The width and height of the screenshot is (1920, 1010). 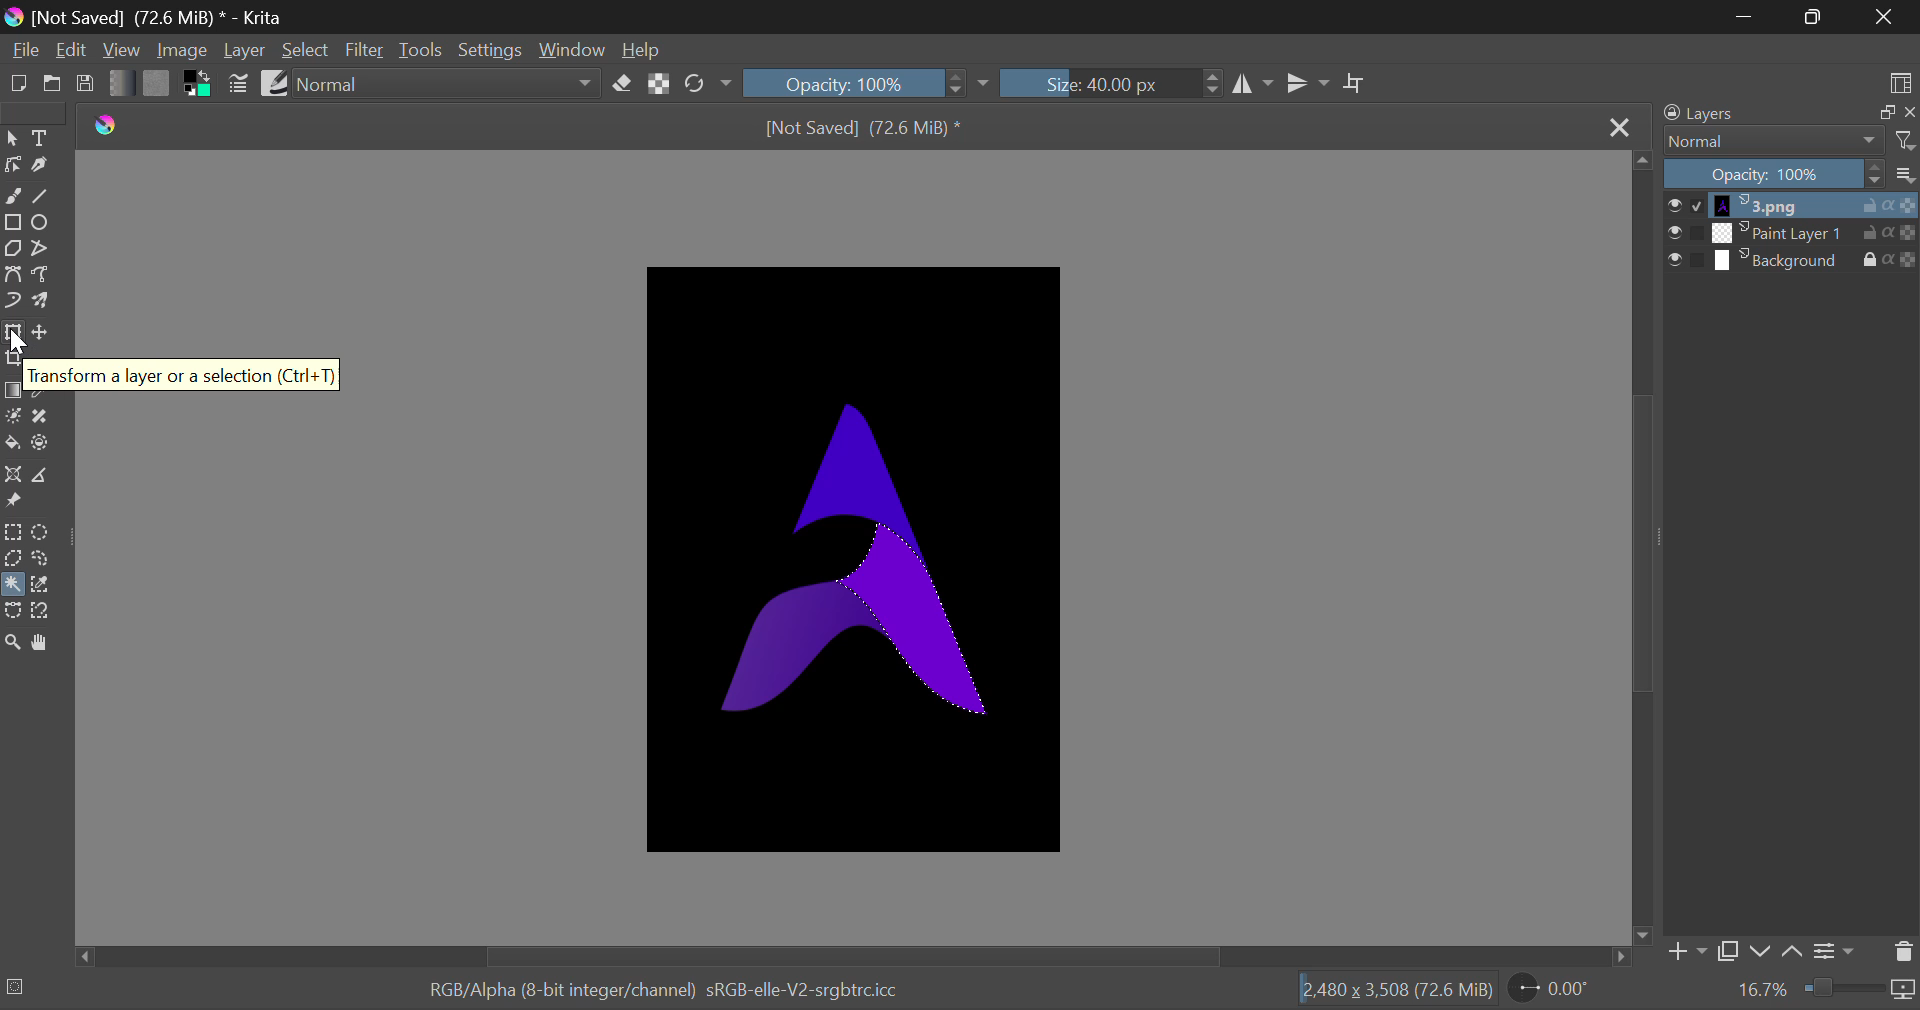 I want to click on Rotate Image, so click(x=709, y=84).